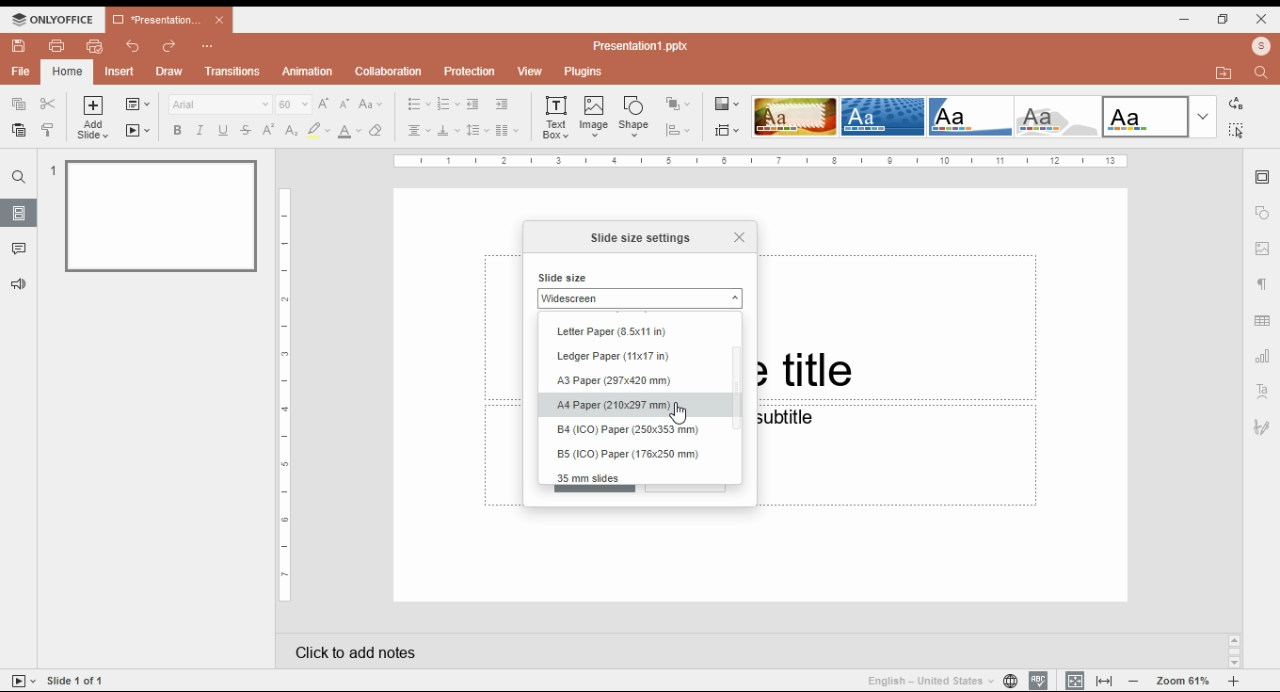 The height and width of the screenshot is (692, 1280). What do you see at coordinates (558, 116) in the screenshot?
I see `text box` at bounding box center [558, 116].